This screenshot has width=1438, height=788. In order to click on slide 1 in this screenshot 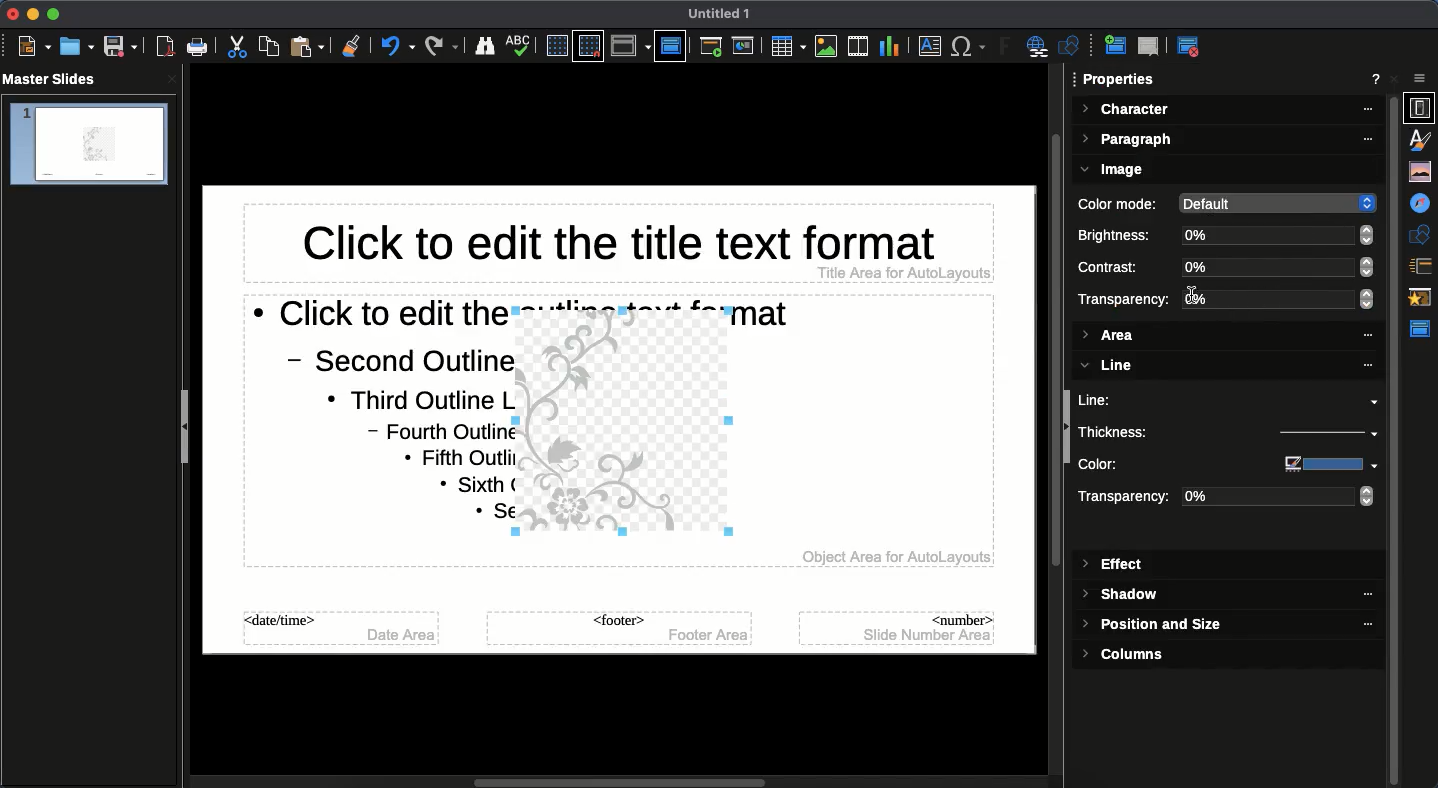, I will do `click(88, 145)`.